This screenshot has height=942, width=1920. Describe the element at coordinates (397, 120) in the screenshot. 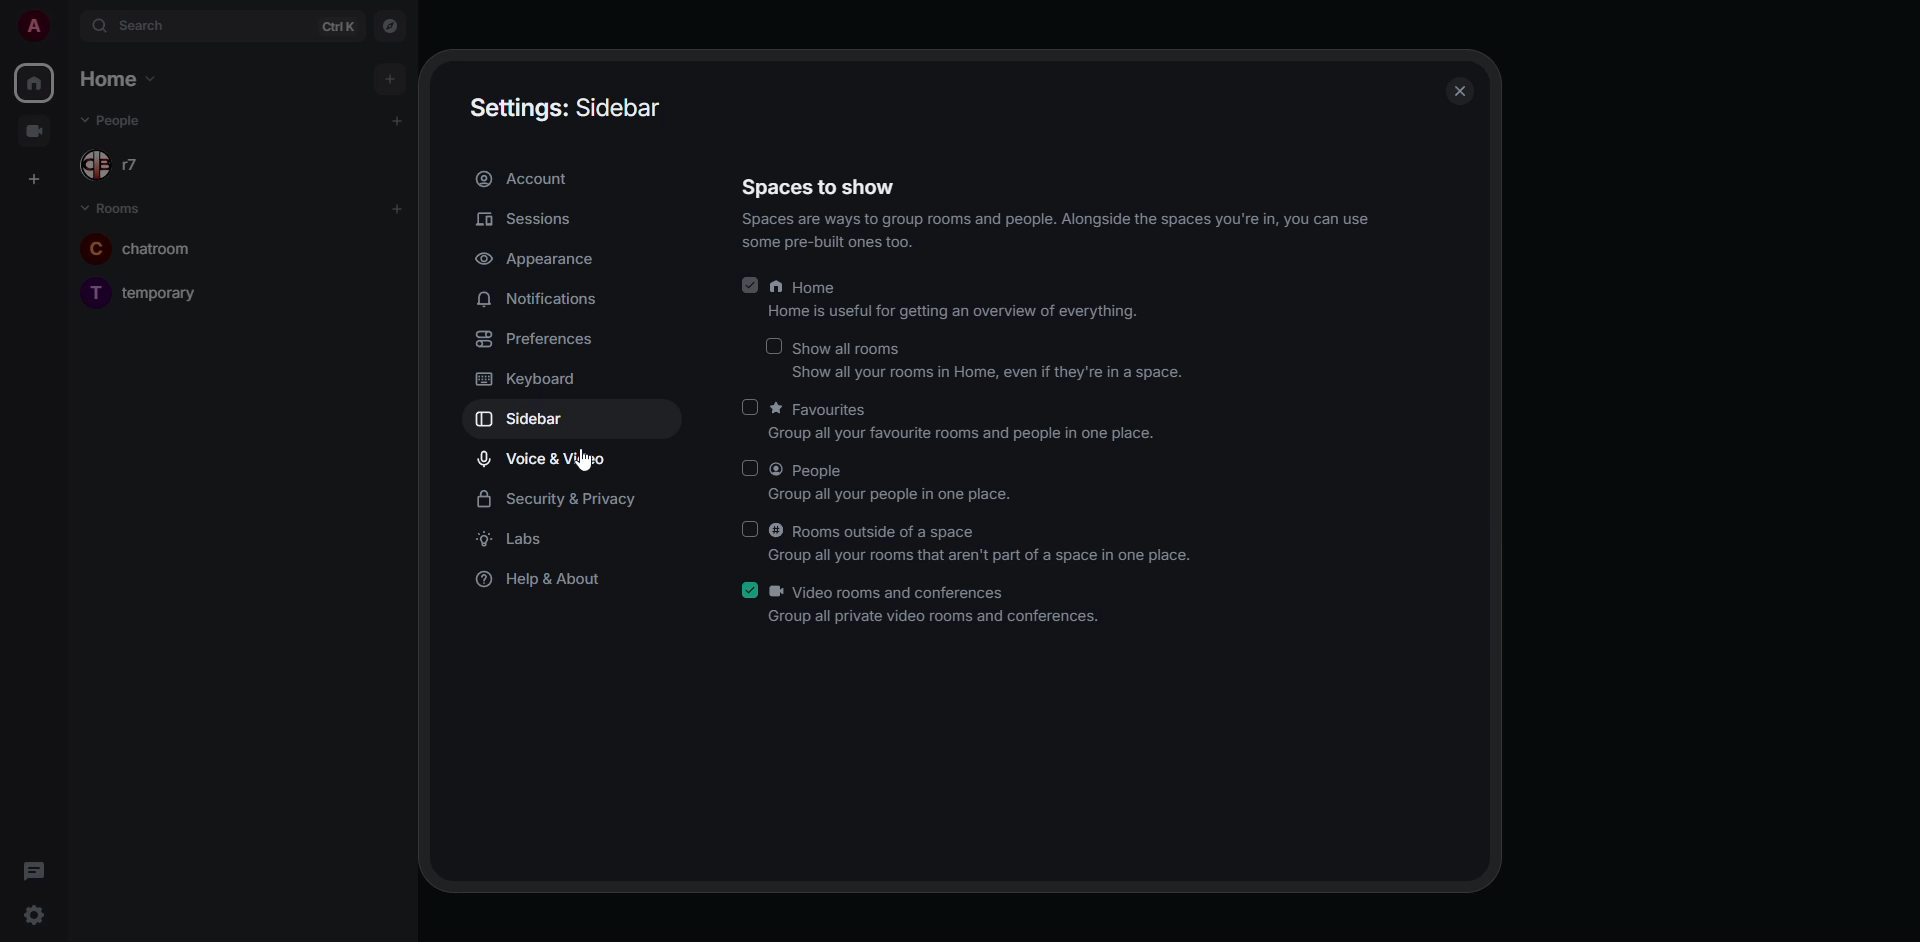

I see `add` at that location.